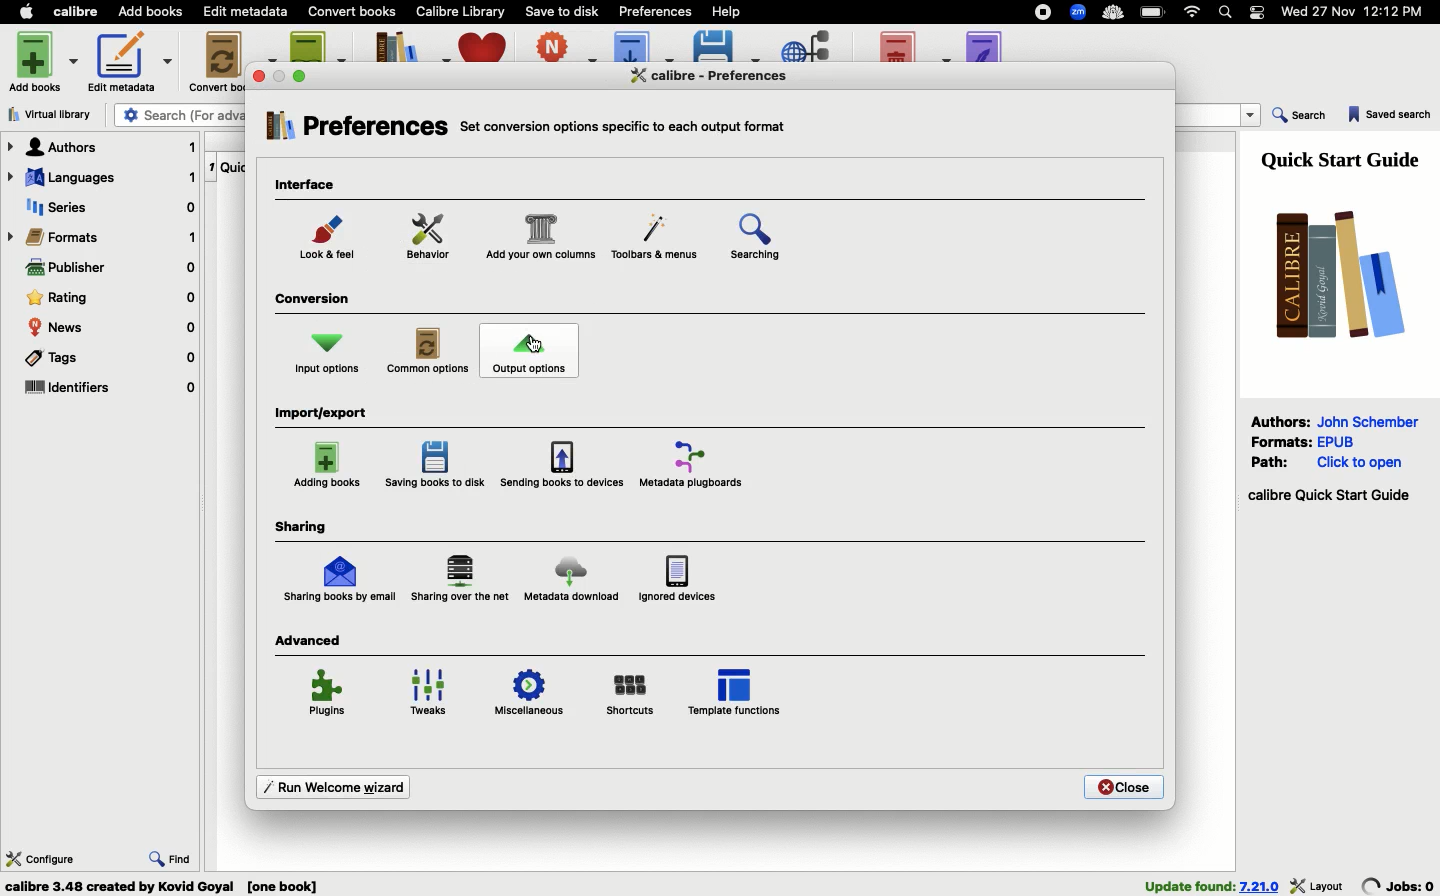 The image size is (1440, 896). What do you see at coordinates (112, 328) in the screenshot?
I see `News` at bounding box center [112, 328].